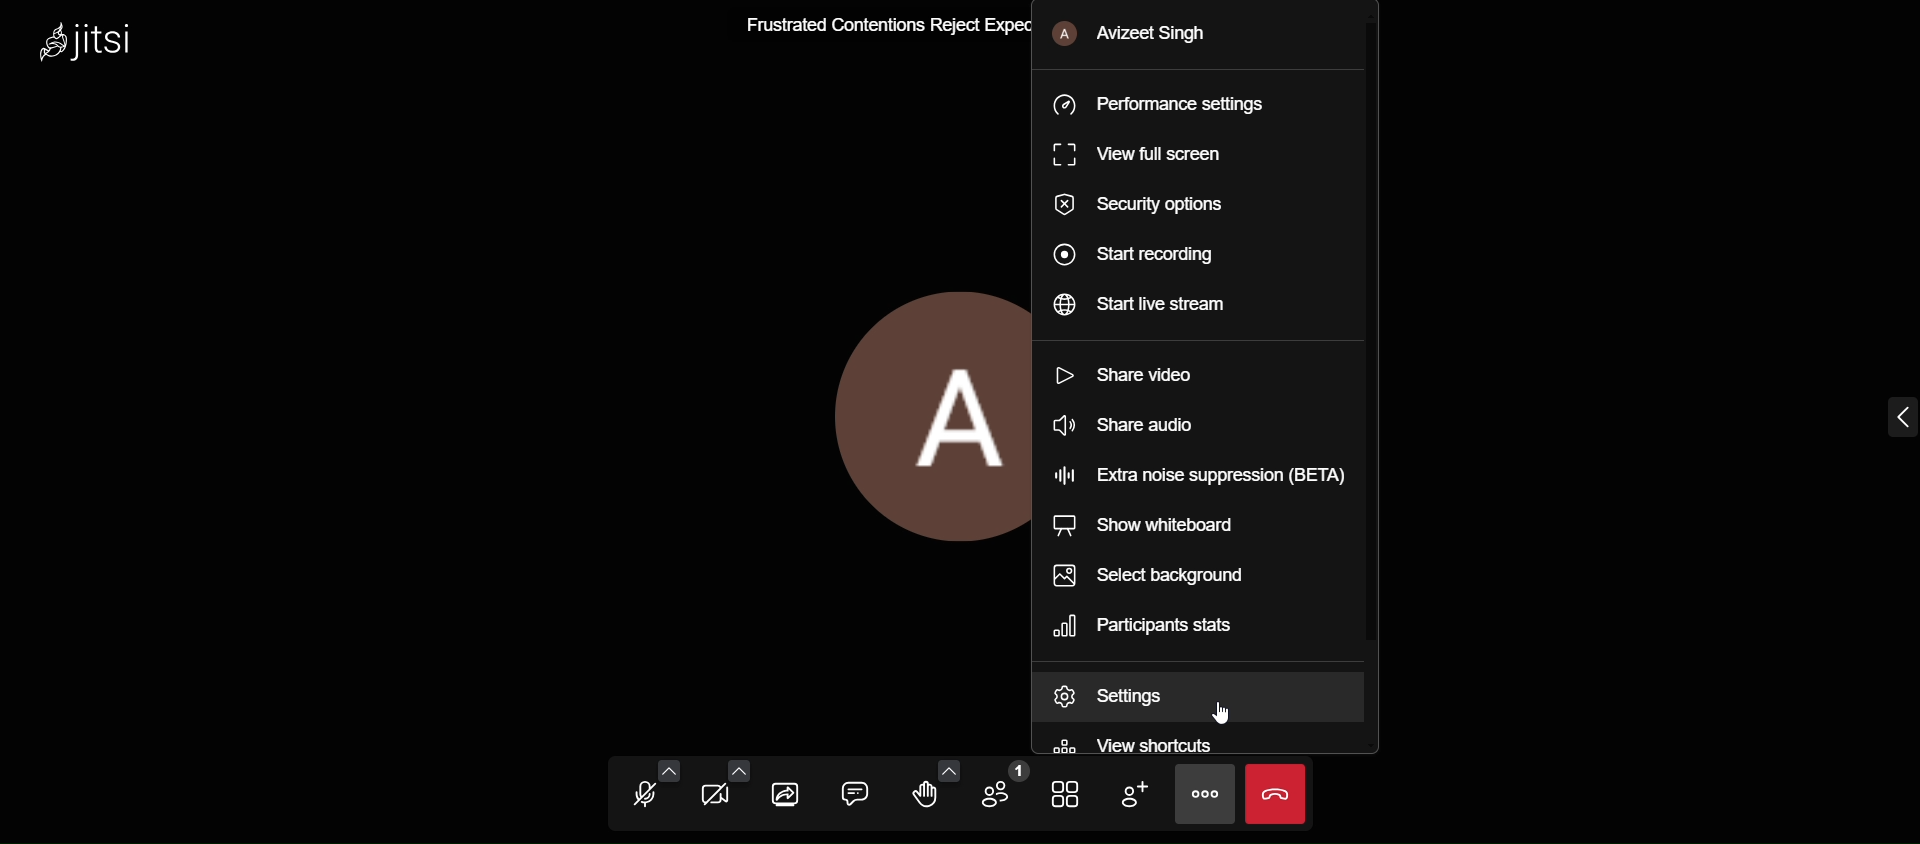  Describe the element at coordinates (118, 54) in the screenshot. I see `Jitsi` at that location.